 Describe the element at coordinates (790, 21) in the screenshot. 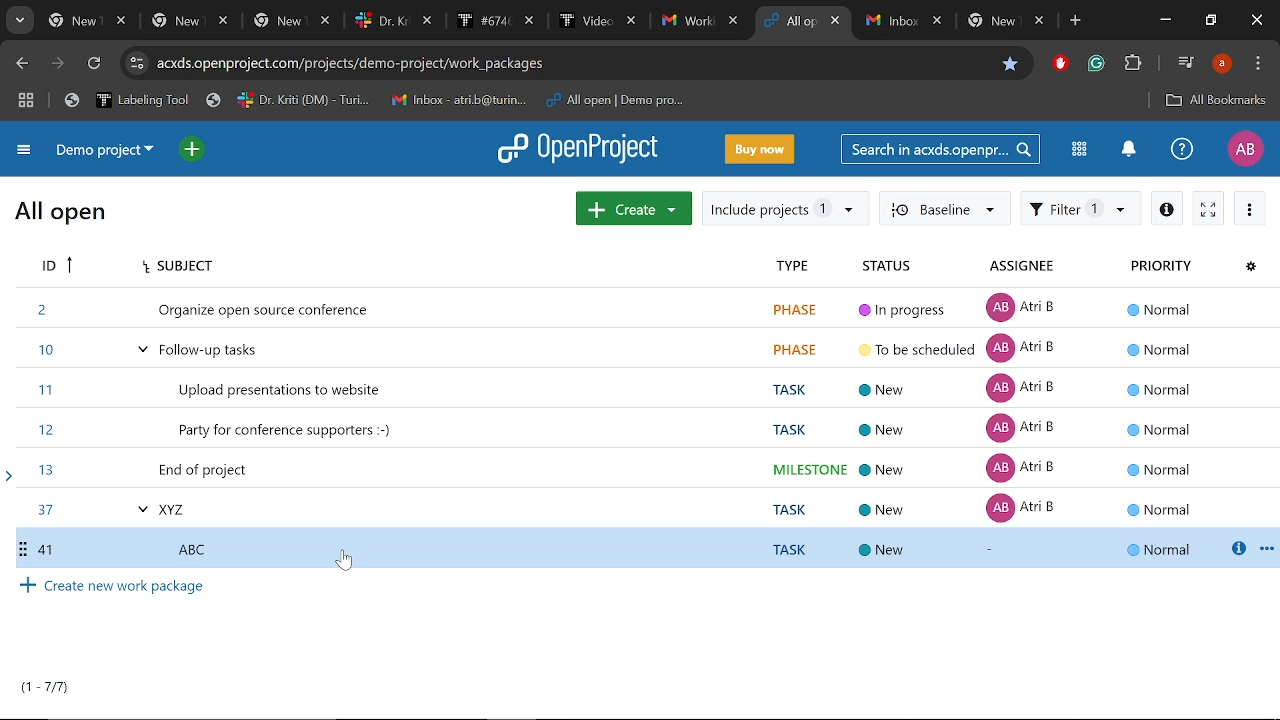

I see `Current tab` at that location.